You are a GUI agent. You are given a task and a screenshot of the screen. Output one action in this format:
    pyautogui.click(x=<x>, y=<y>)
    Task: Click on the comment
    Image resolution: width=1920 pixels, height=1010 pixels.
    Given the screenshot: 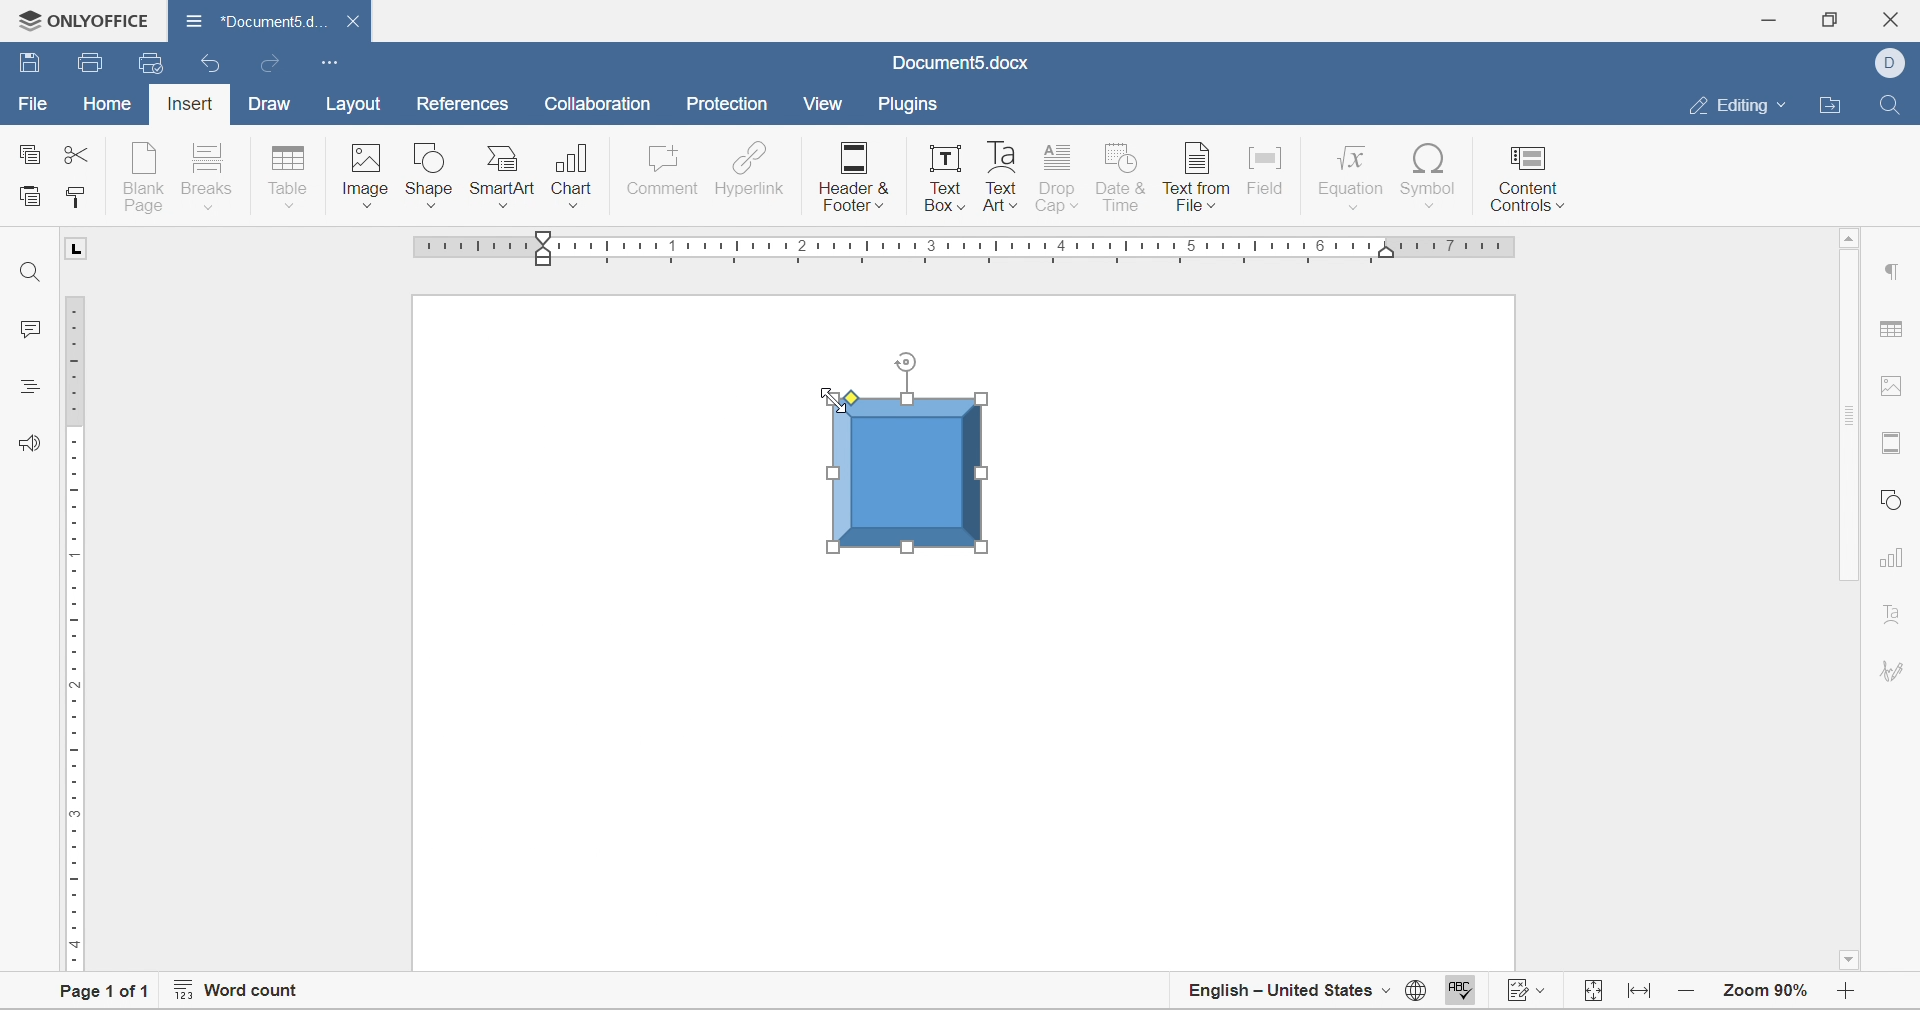 What is the action you would take?
    pyautogui.click(x=664, y=167)
    